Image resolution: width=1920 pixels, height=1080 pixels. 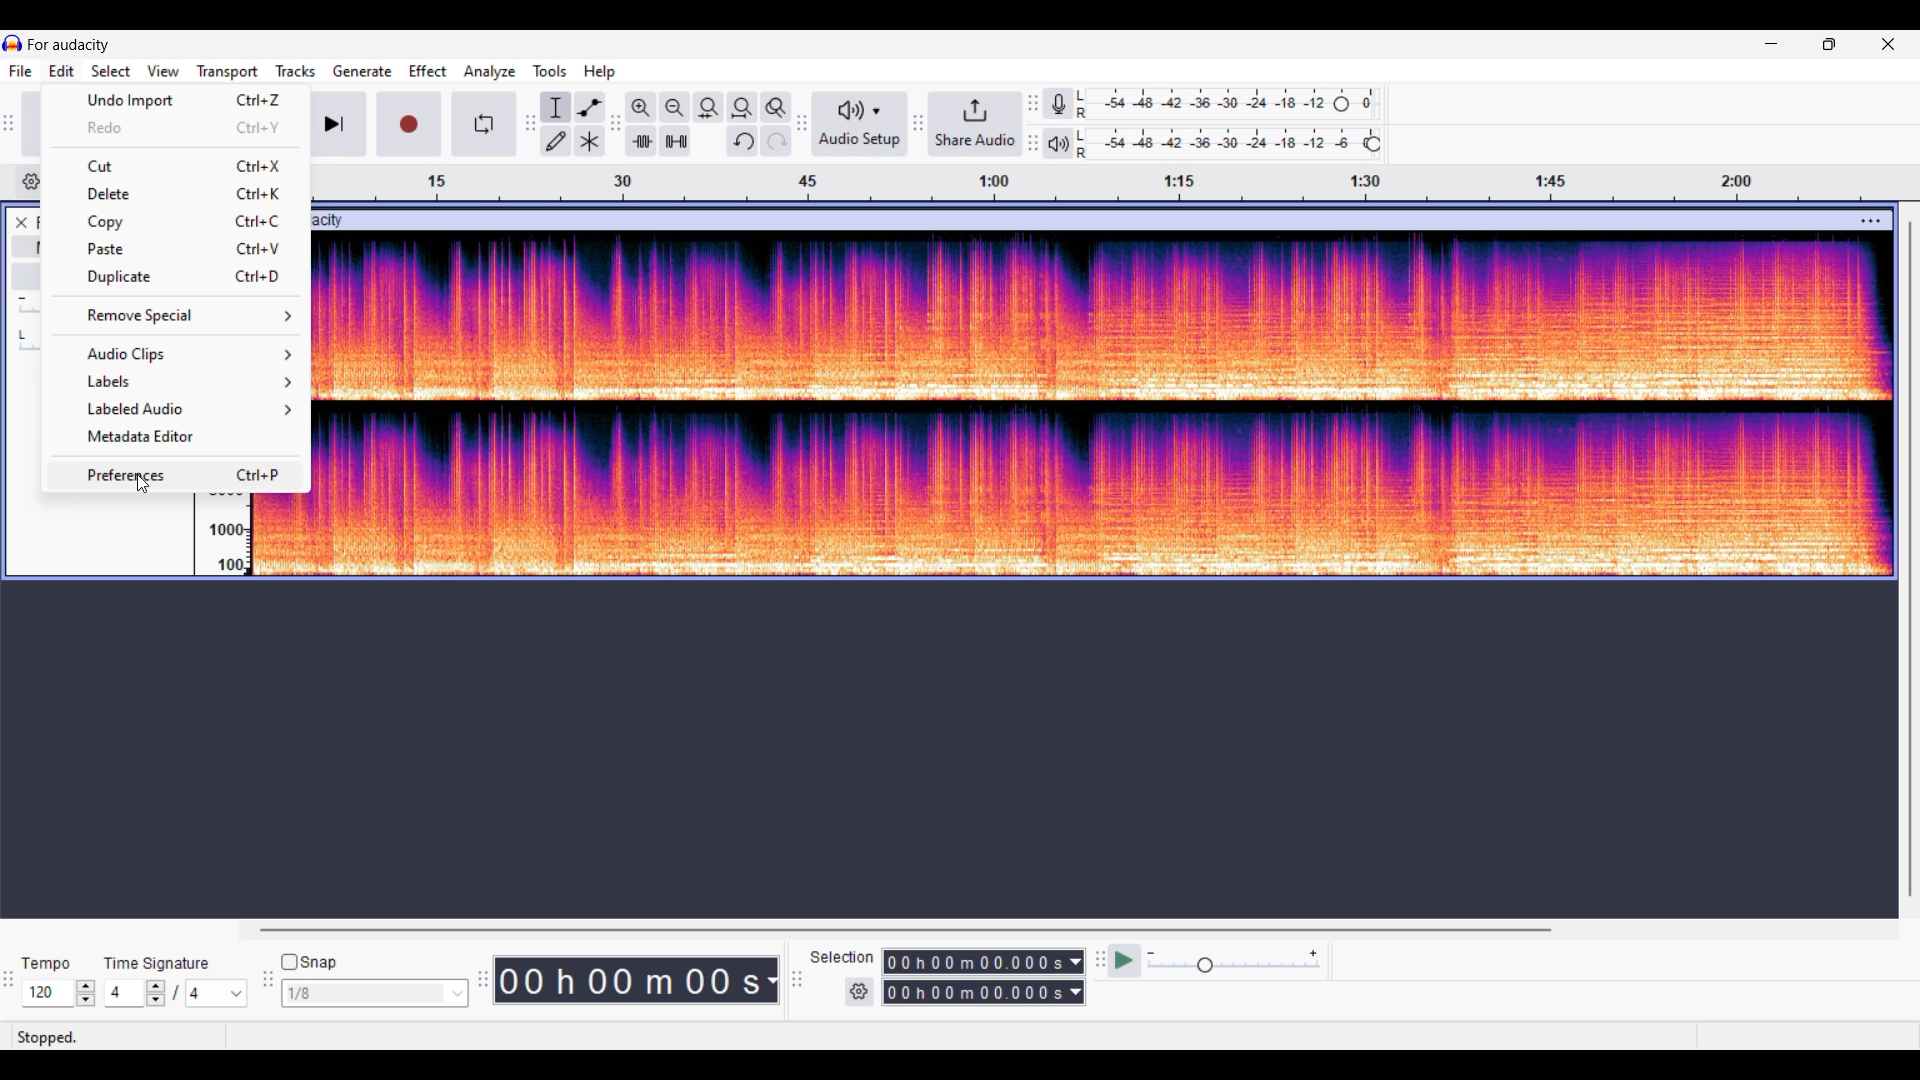 I want to click on Settings, so click(x=859, y=992).